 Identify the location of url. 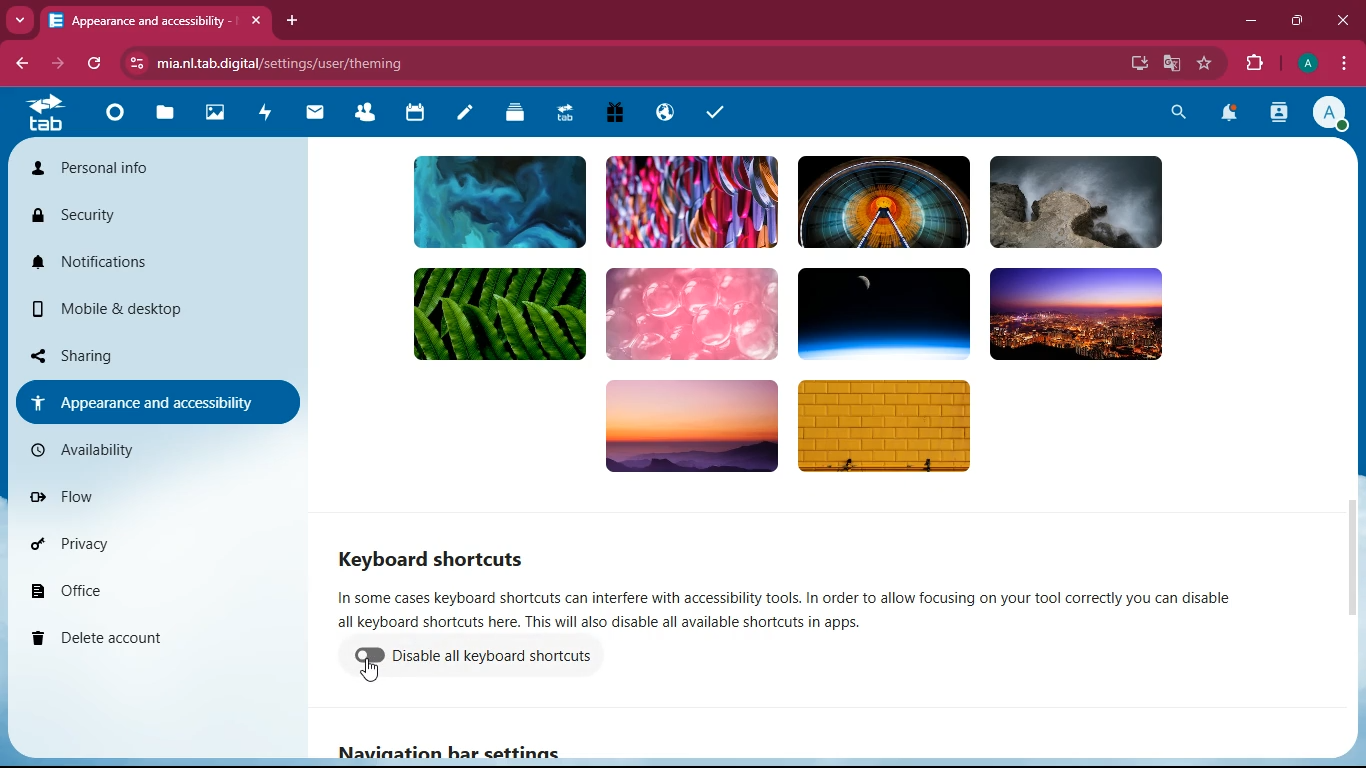
(295, 60).